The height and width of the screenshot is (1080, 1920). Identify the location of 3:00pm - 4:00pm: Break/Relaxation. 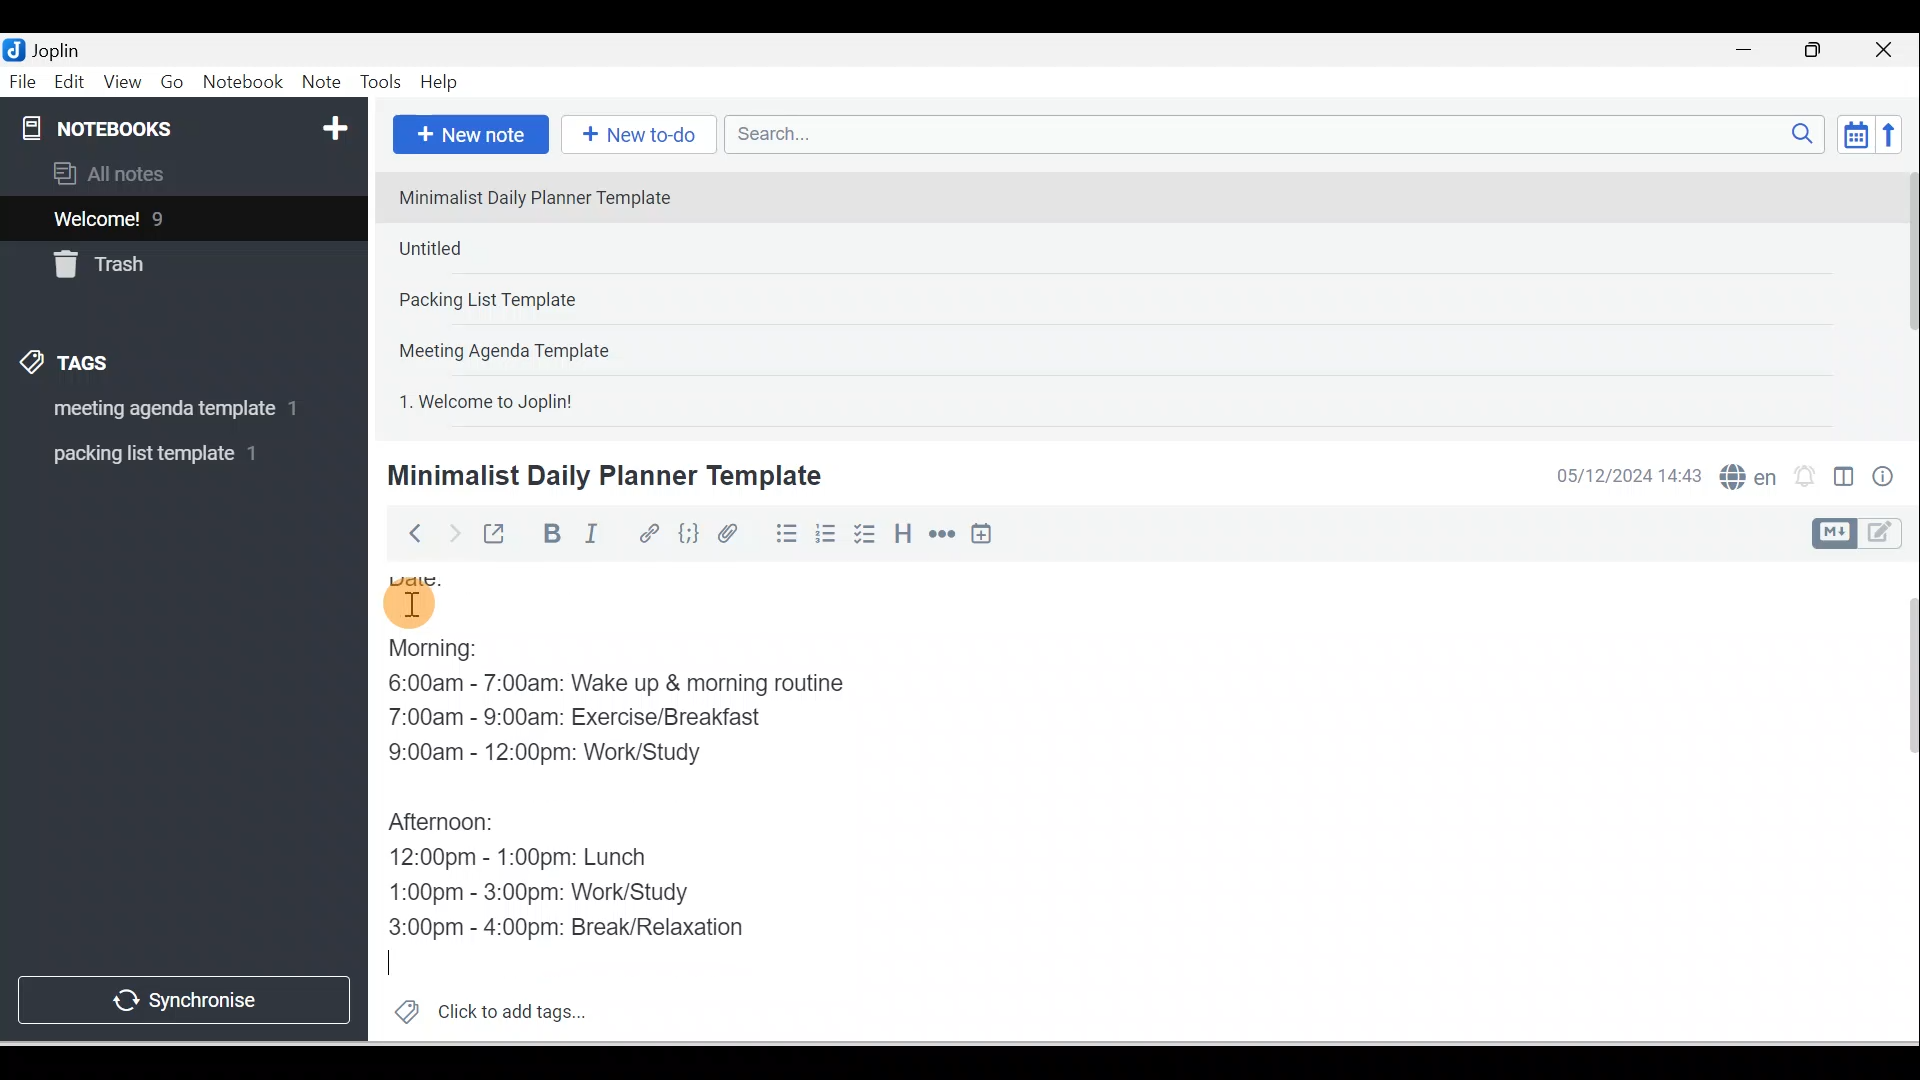
(609, 927).